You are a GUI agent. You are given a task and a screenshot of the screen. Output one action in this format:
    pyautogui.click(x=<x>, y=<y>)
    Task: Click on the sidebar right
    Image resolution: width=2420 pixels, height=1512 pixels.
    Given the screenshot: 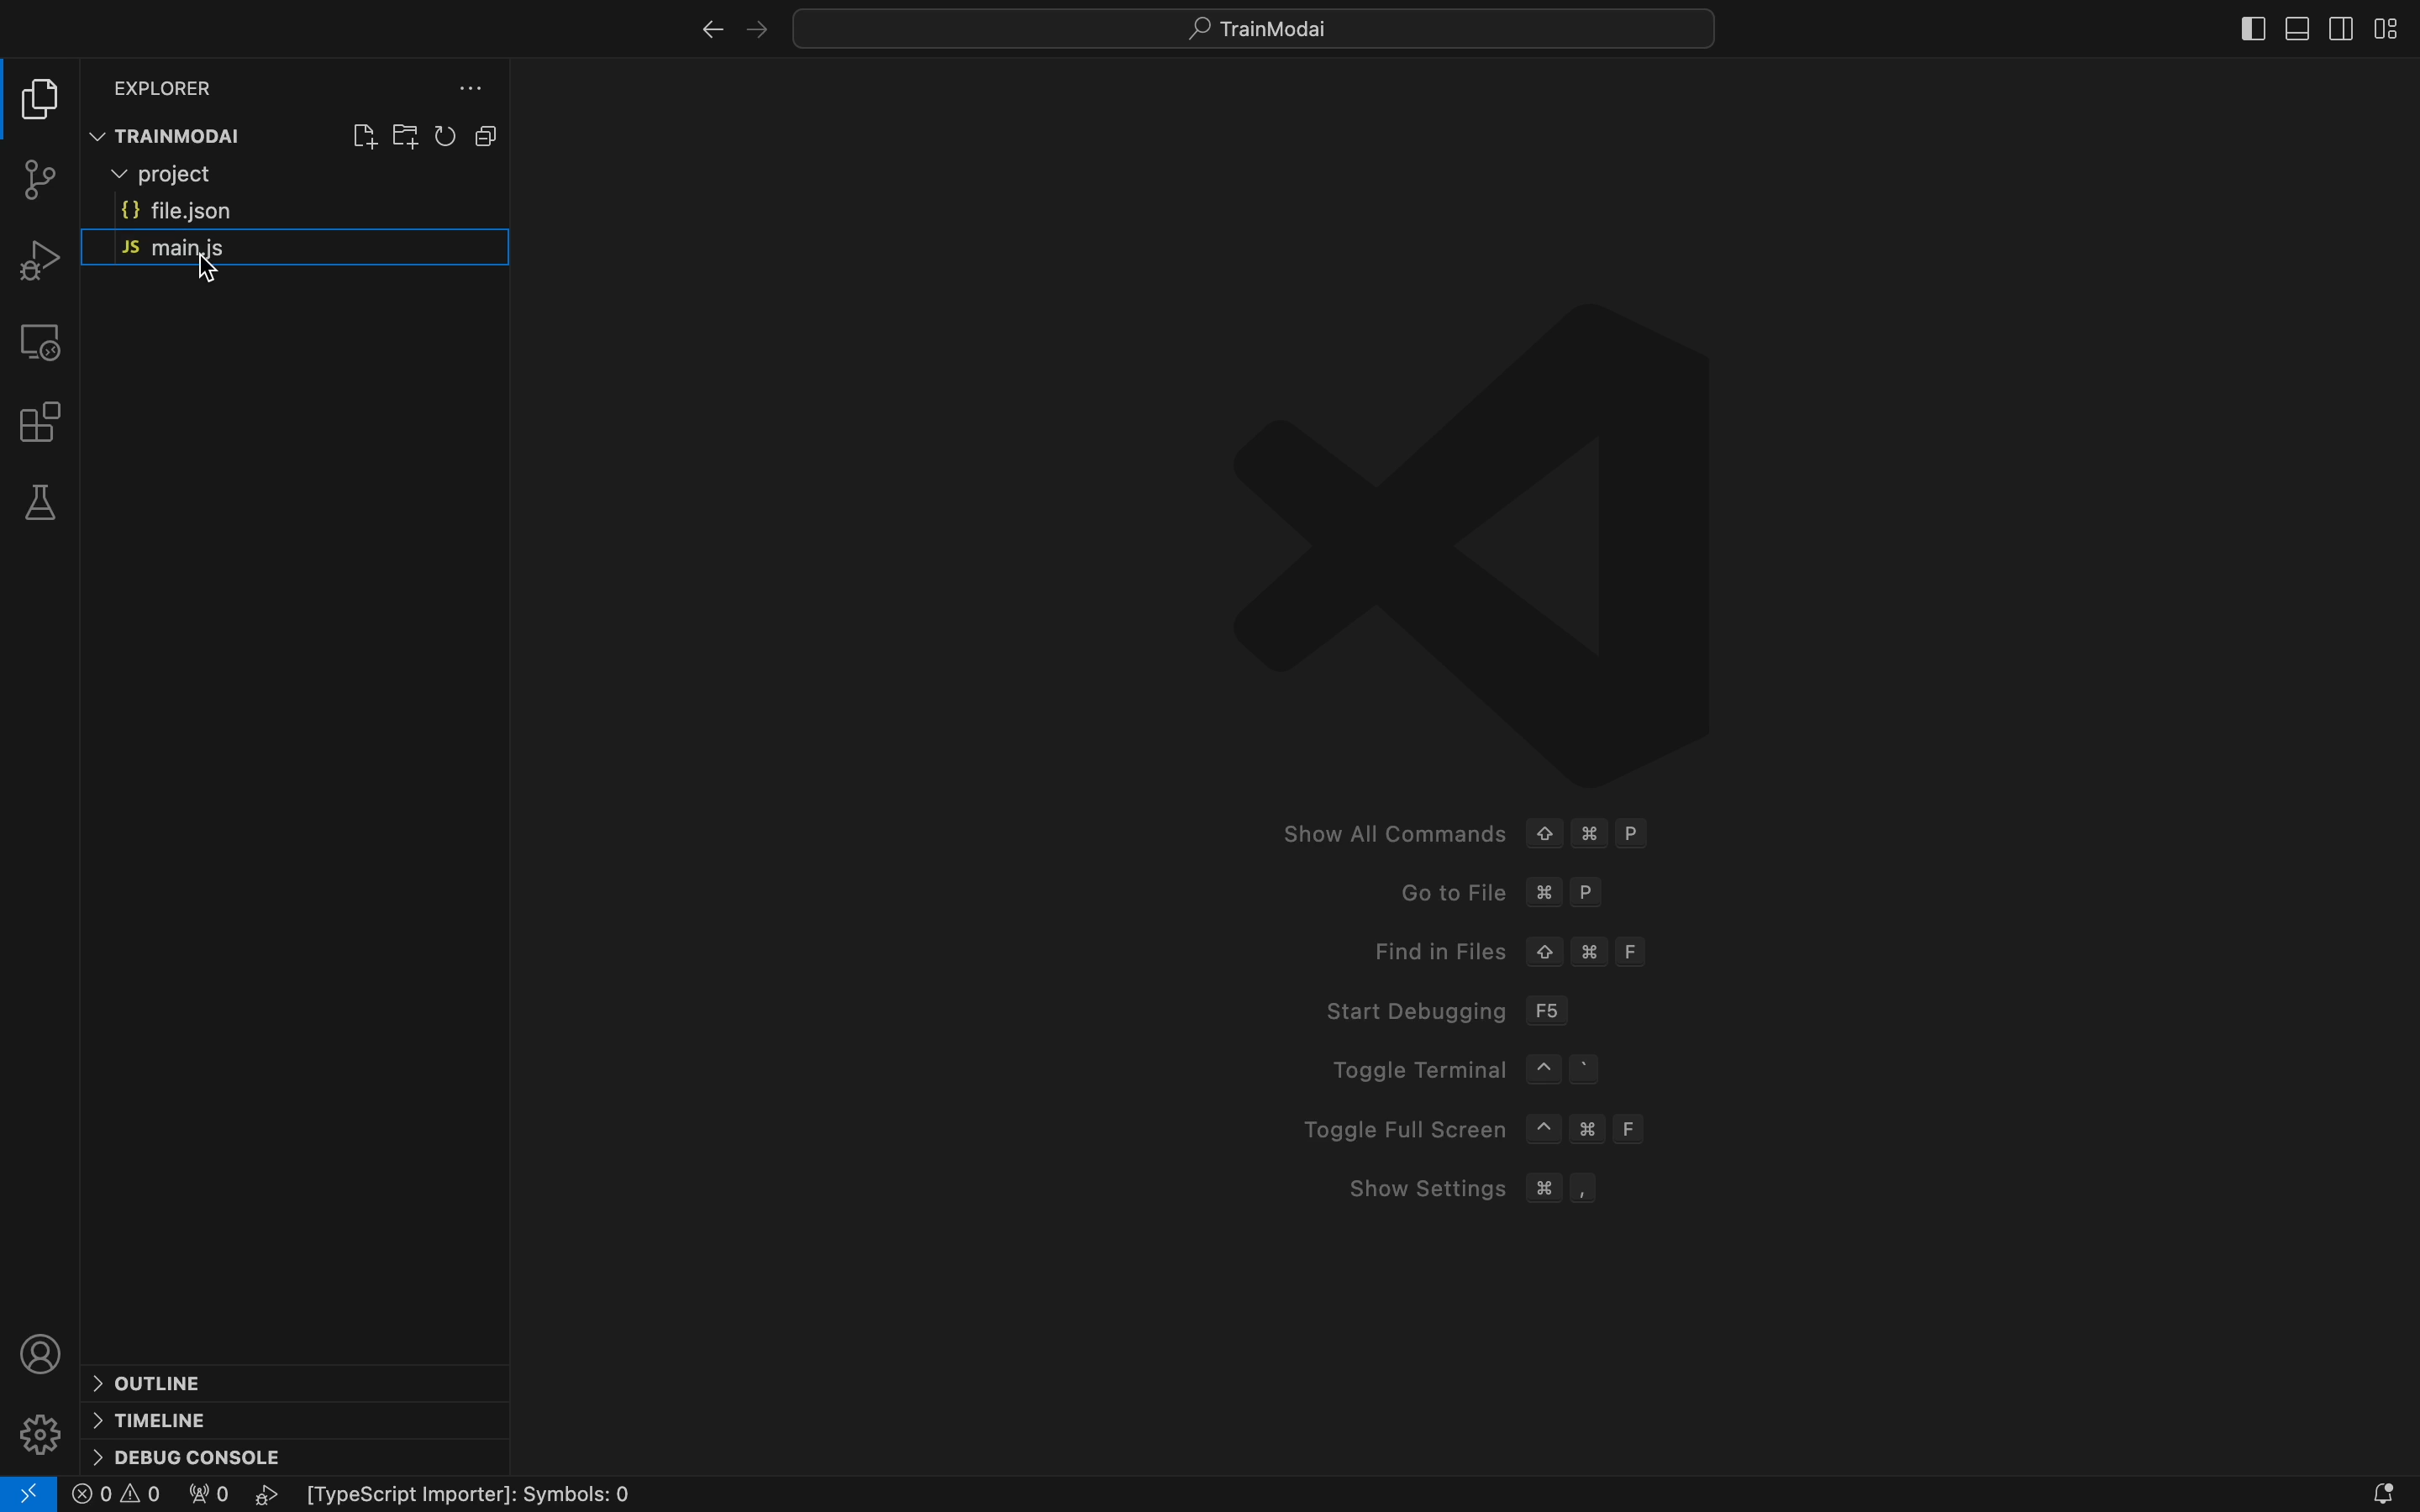 What is the action you would take?
    pyautogui.click(x=2343, y=31)
    